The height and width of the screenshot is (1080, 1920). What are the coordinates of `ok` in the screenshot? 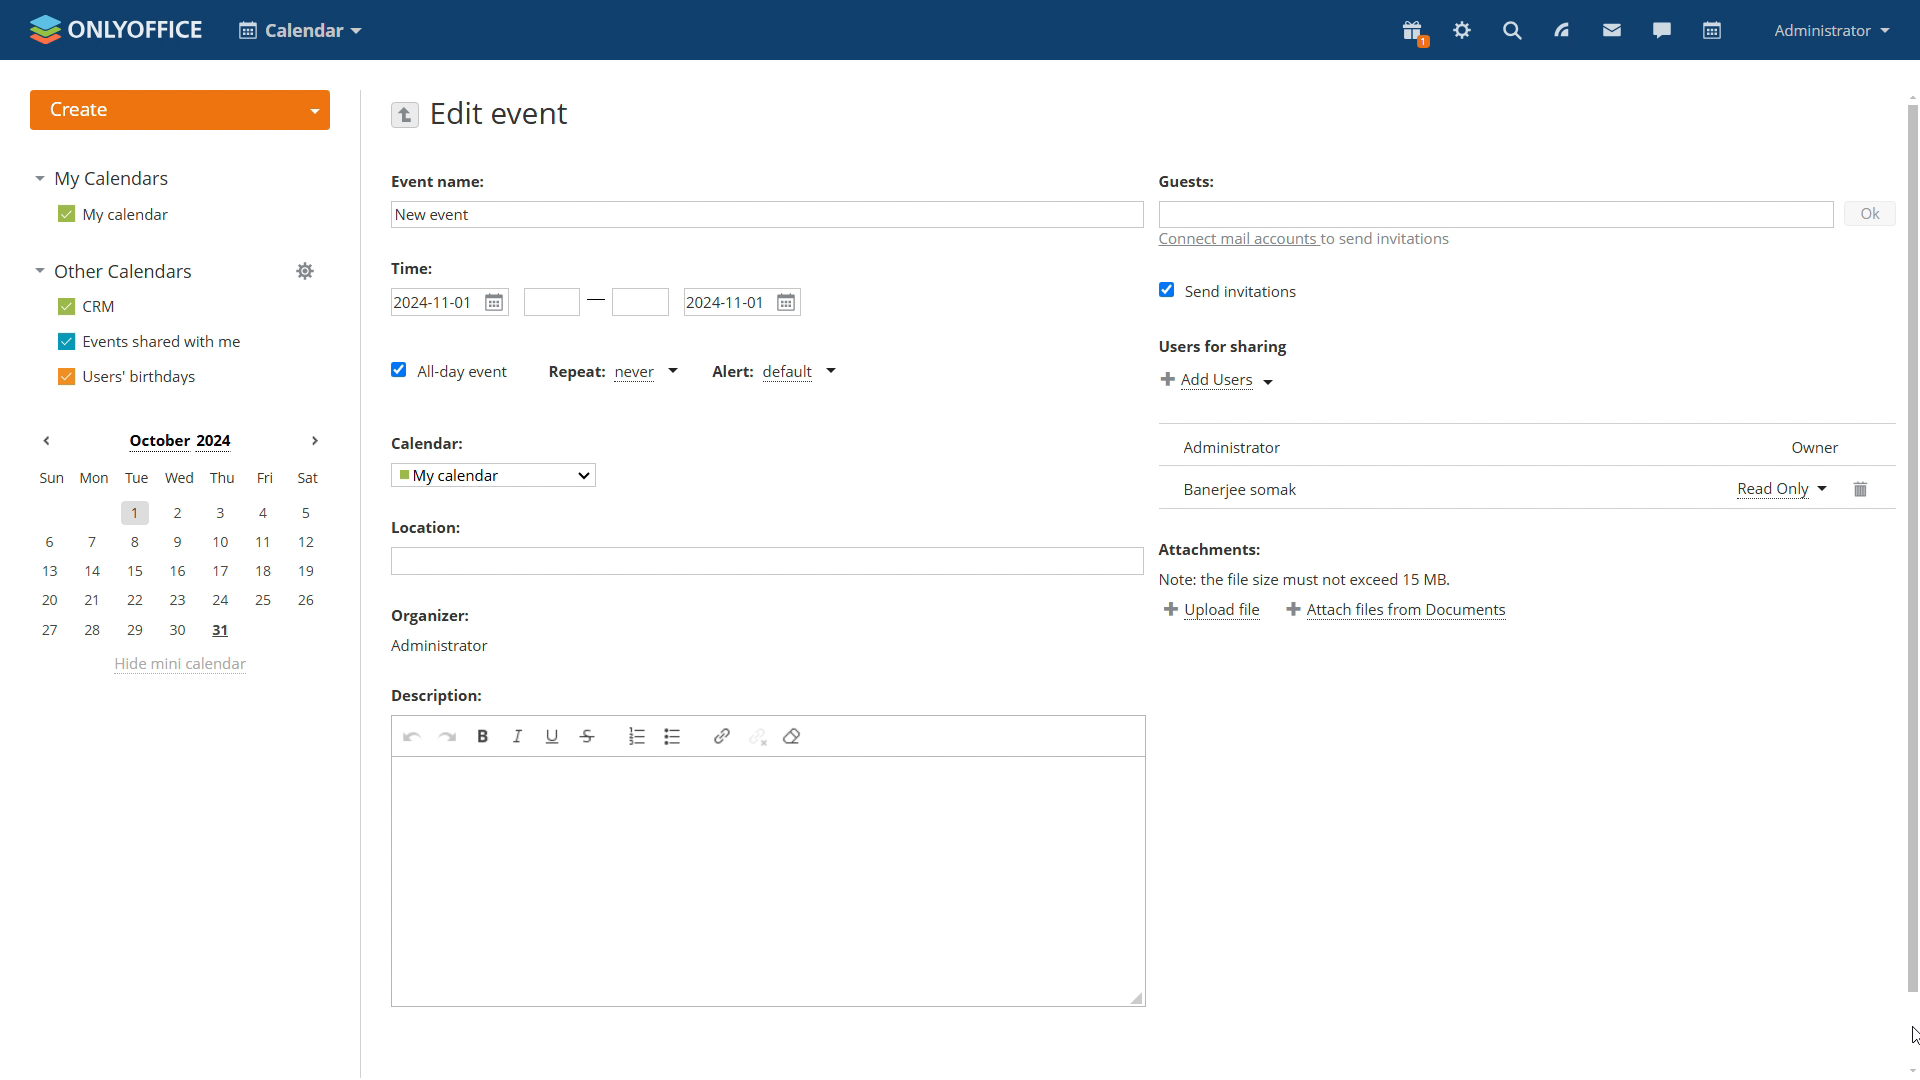 It's located at (1871, 216).